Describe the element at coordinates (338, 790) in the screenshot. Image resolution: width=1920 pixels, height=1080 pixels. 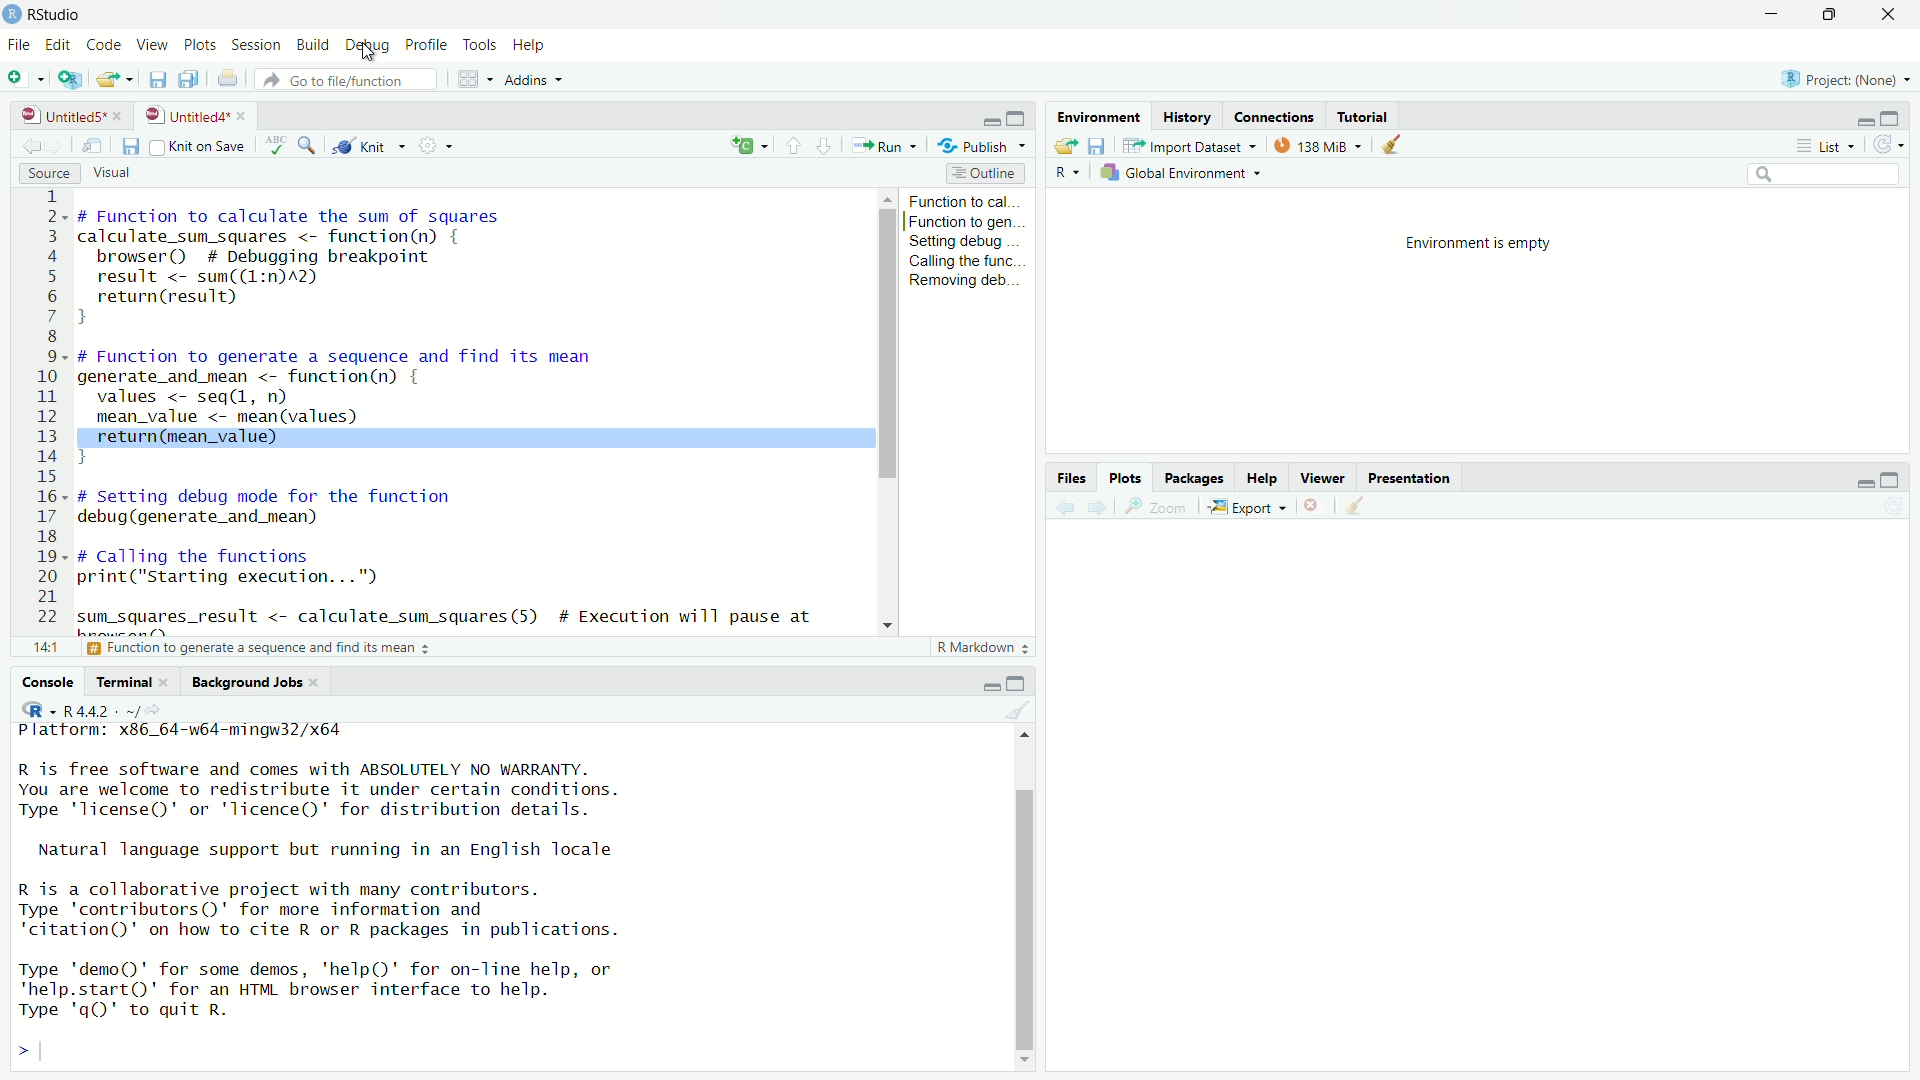
I see `R is free software and comes with ABSOLUTELY NO WARRANTY.
You are welcome to redistribute it under certain conditions.
Type 'Ticense()' or 'licence()' for distribution details.` at that location.